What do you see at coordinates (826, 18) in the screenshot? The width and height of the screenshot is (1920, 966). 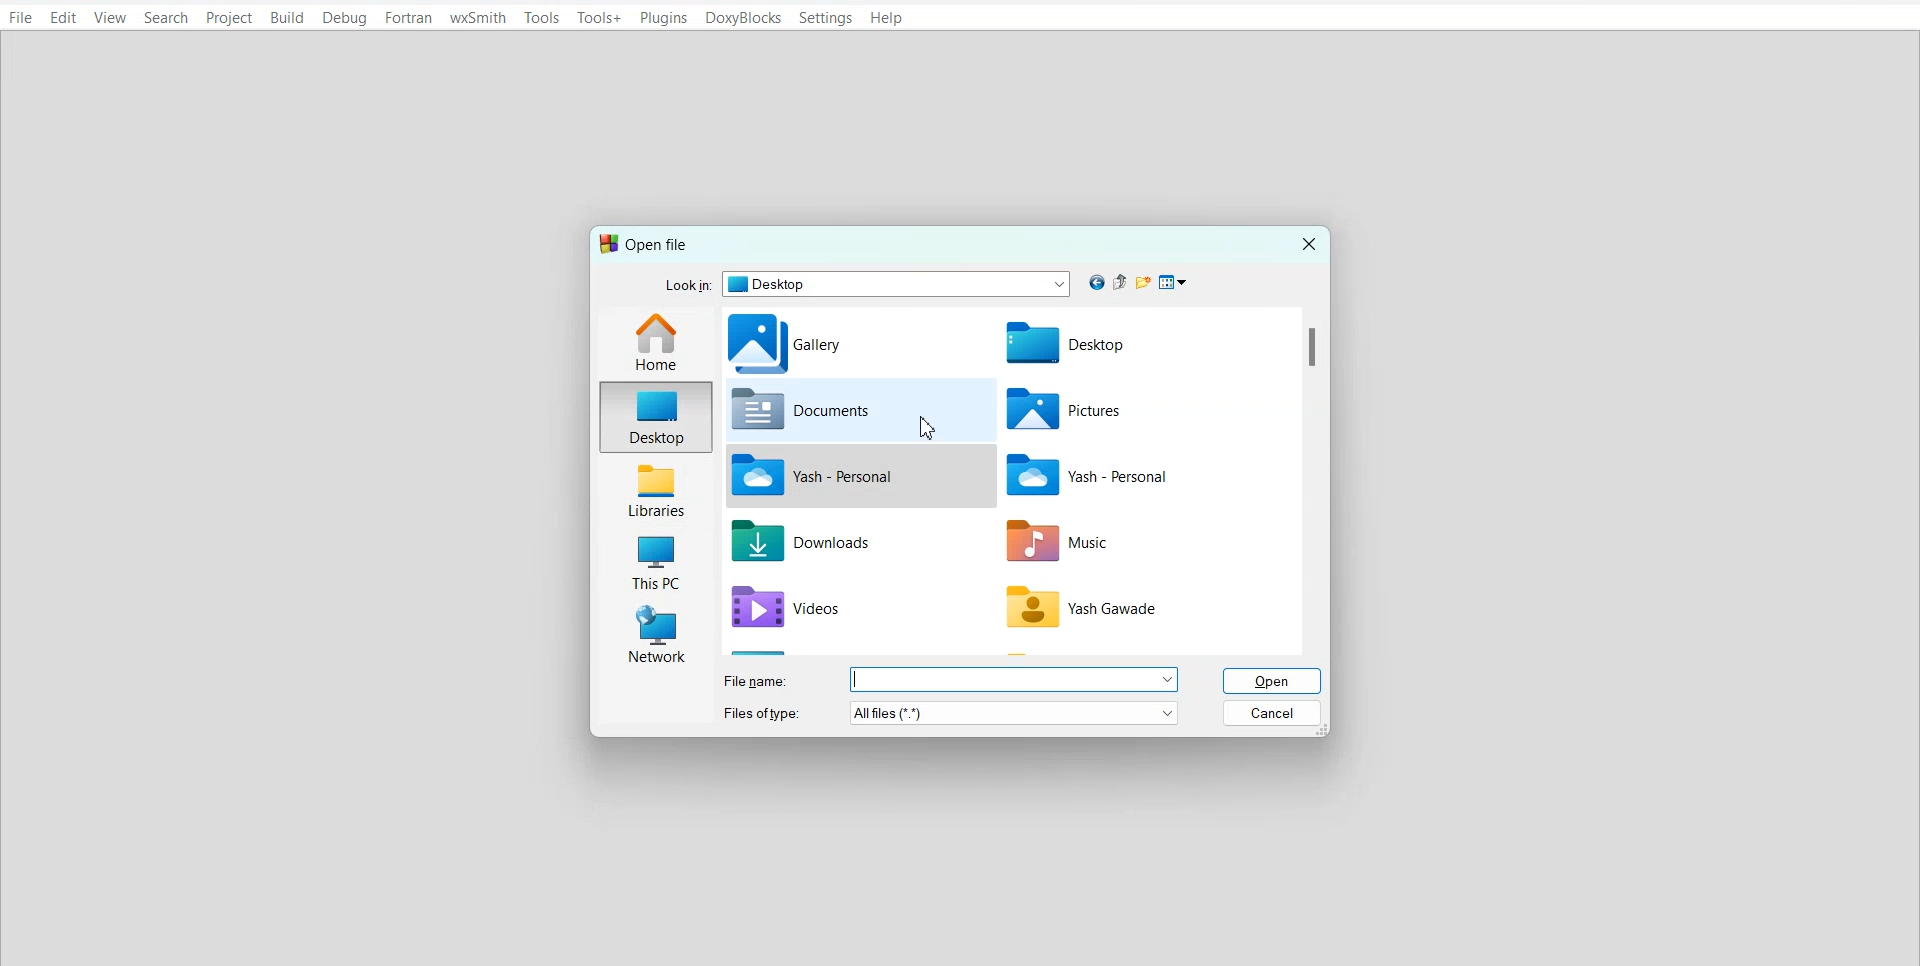 I see `Settings` at bounding box center [826, 18].